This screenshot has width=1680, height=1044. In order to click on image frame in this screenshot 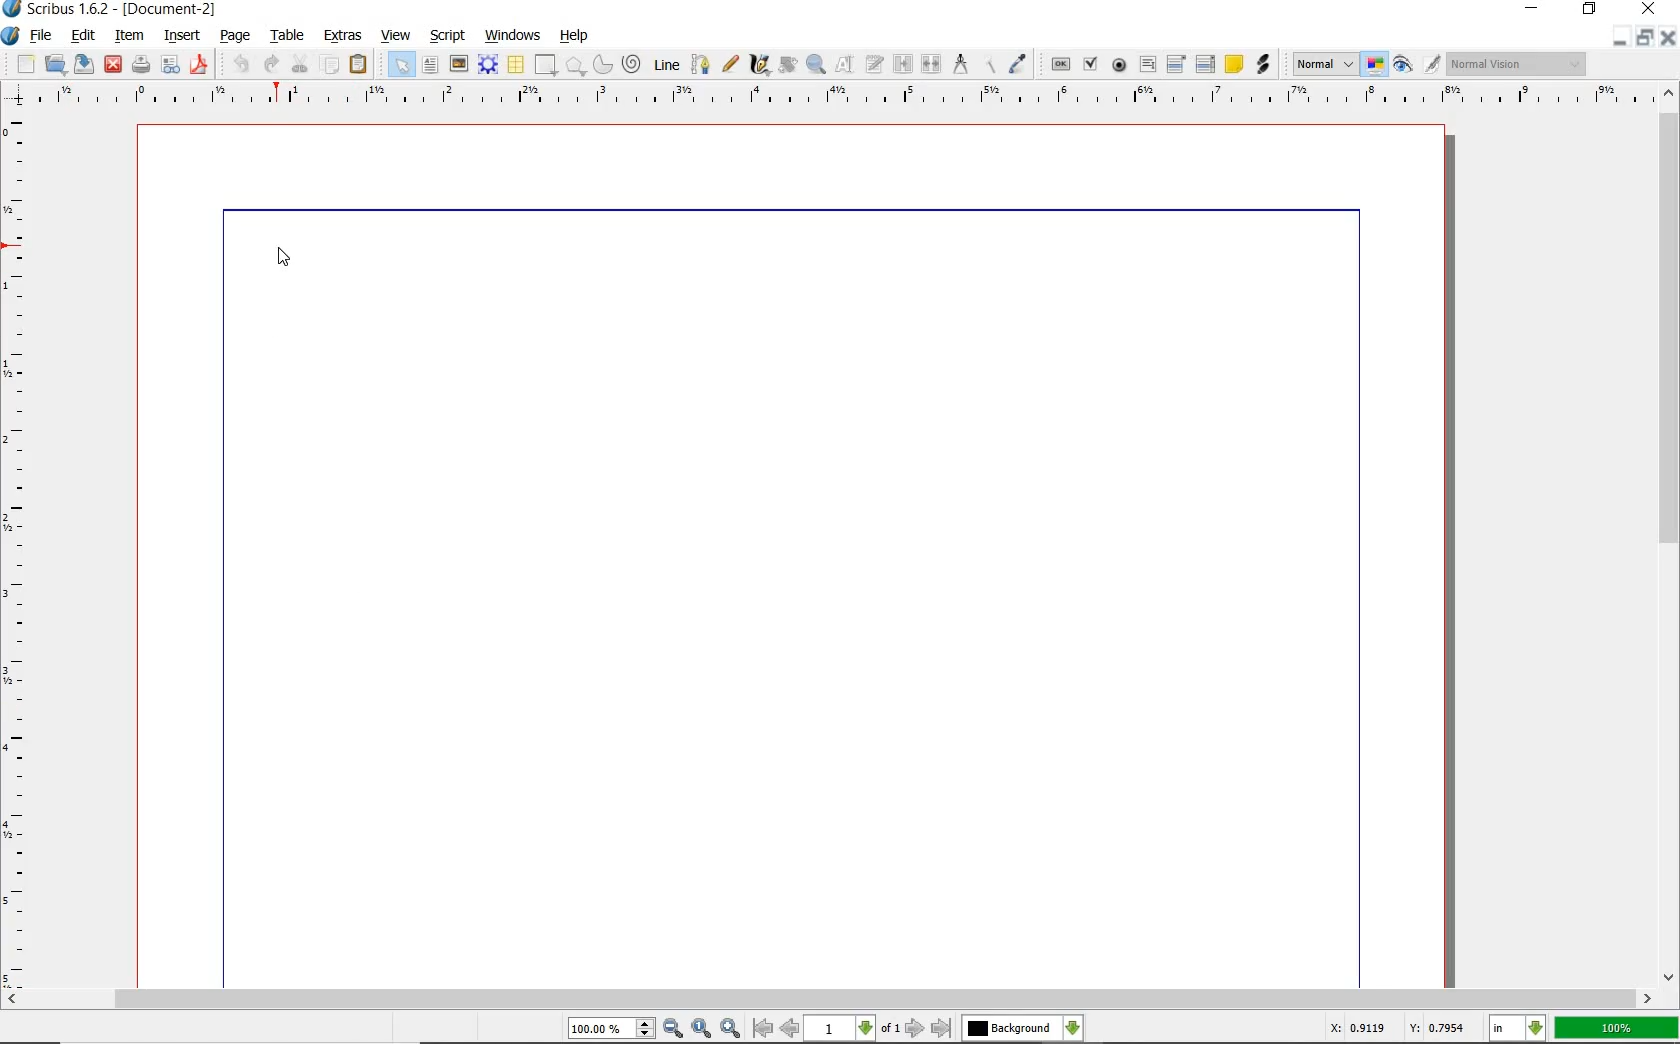, I will do `click(457, 65)`.